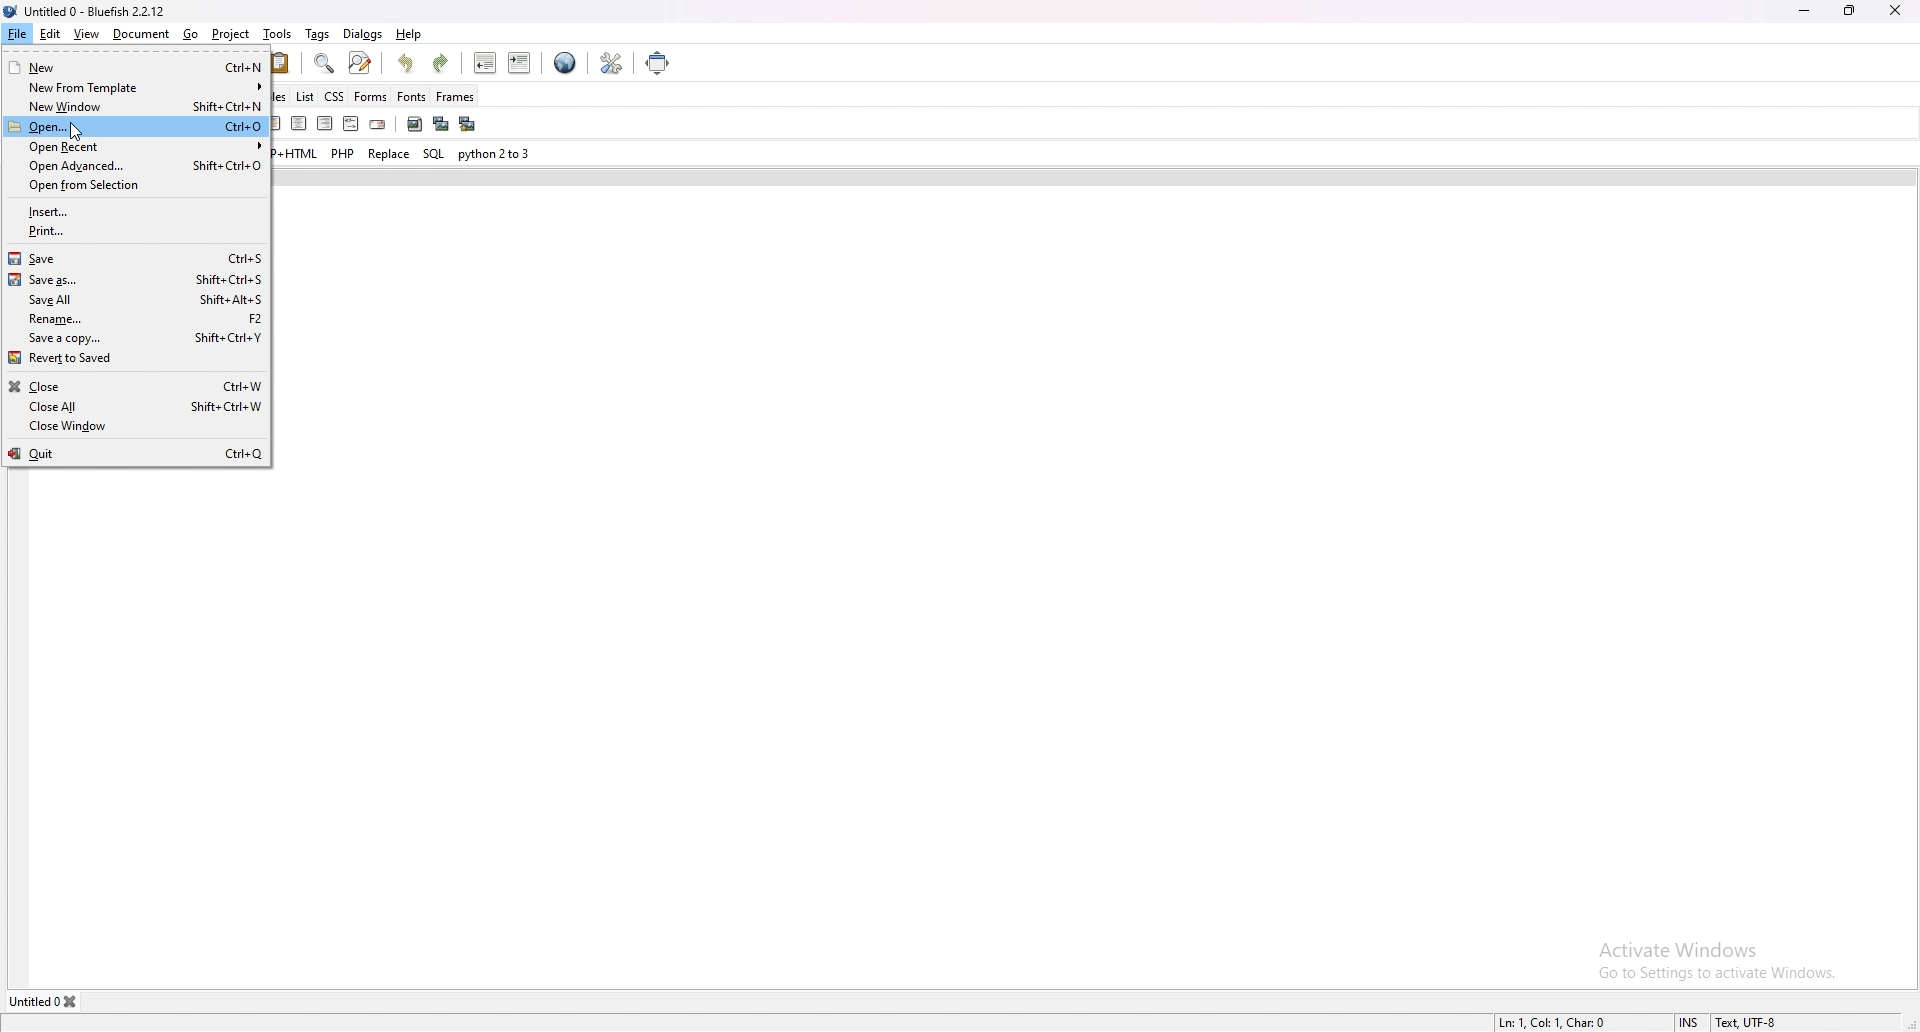 The width and height of the screenshot is (1920, 1032). What do you see at coordinates (72, 126) in the screenshot?
I see `open` at bounding box center [72, 126].